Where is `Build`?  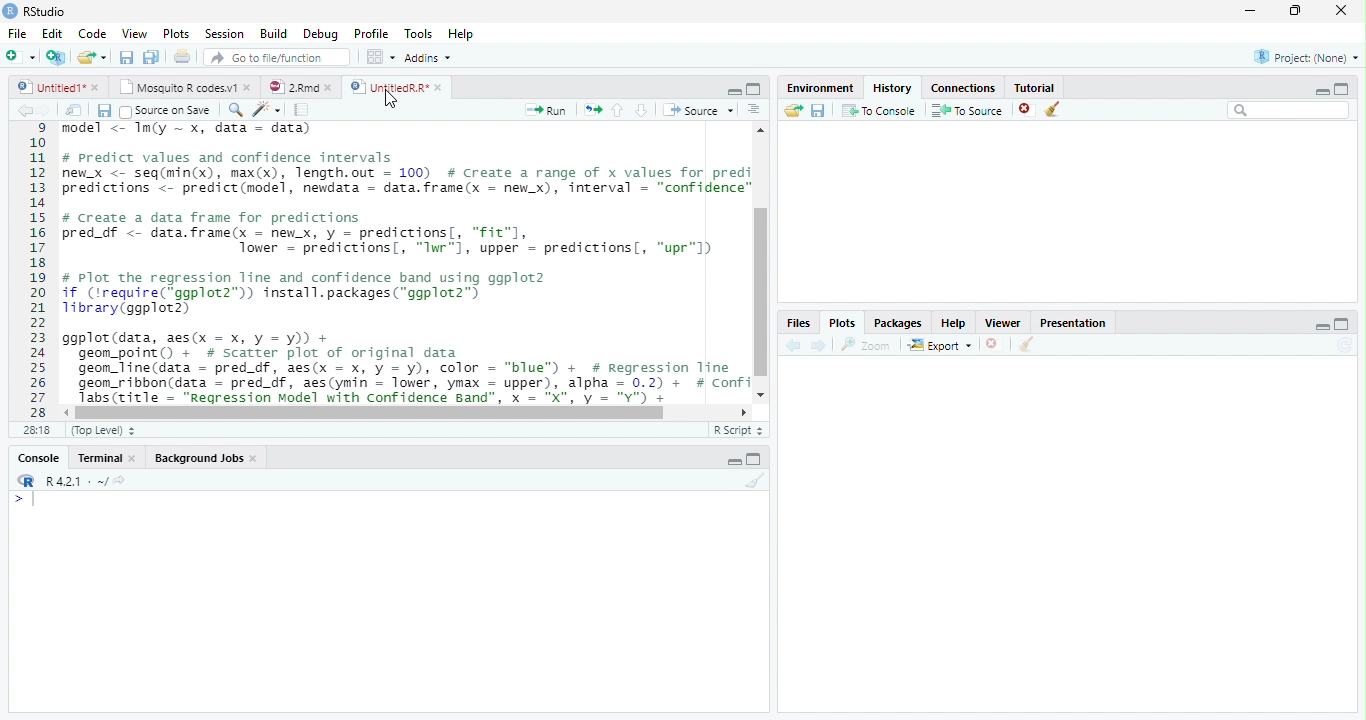 Build is located at coordinates (274, 34).